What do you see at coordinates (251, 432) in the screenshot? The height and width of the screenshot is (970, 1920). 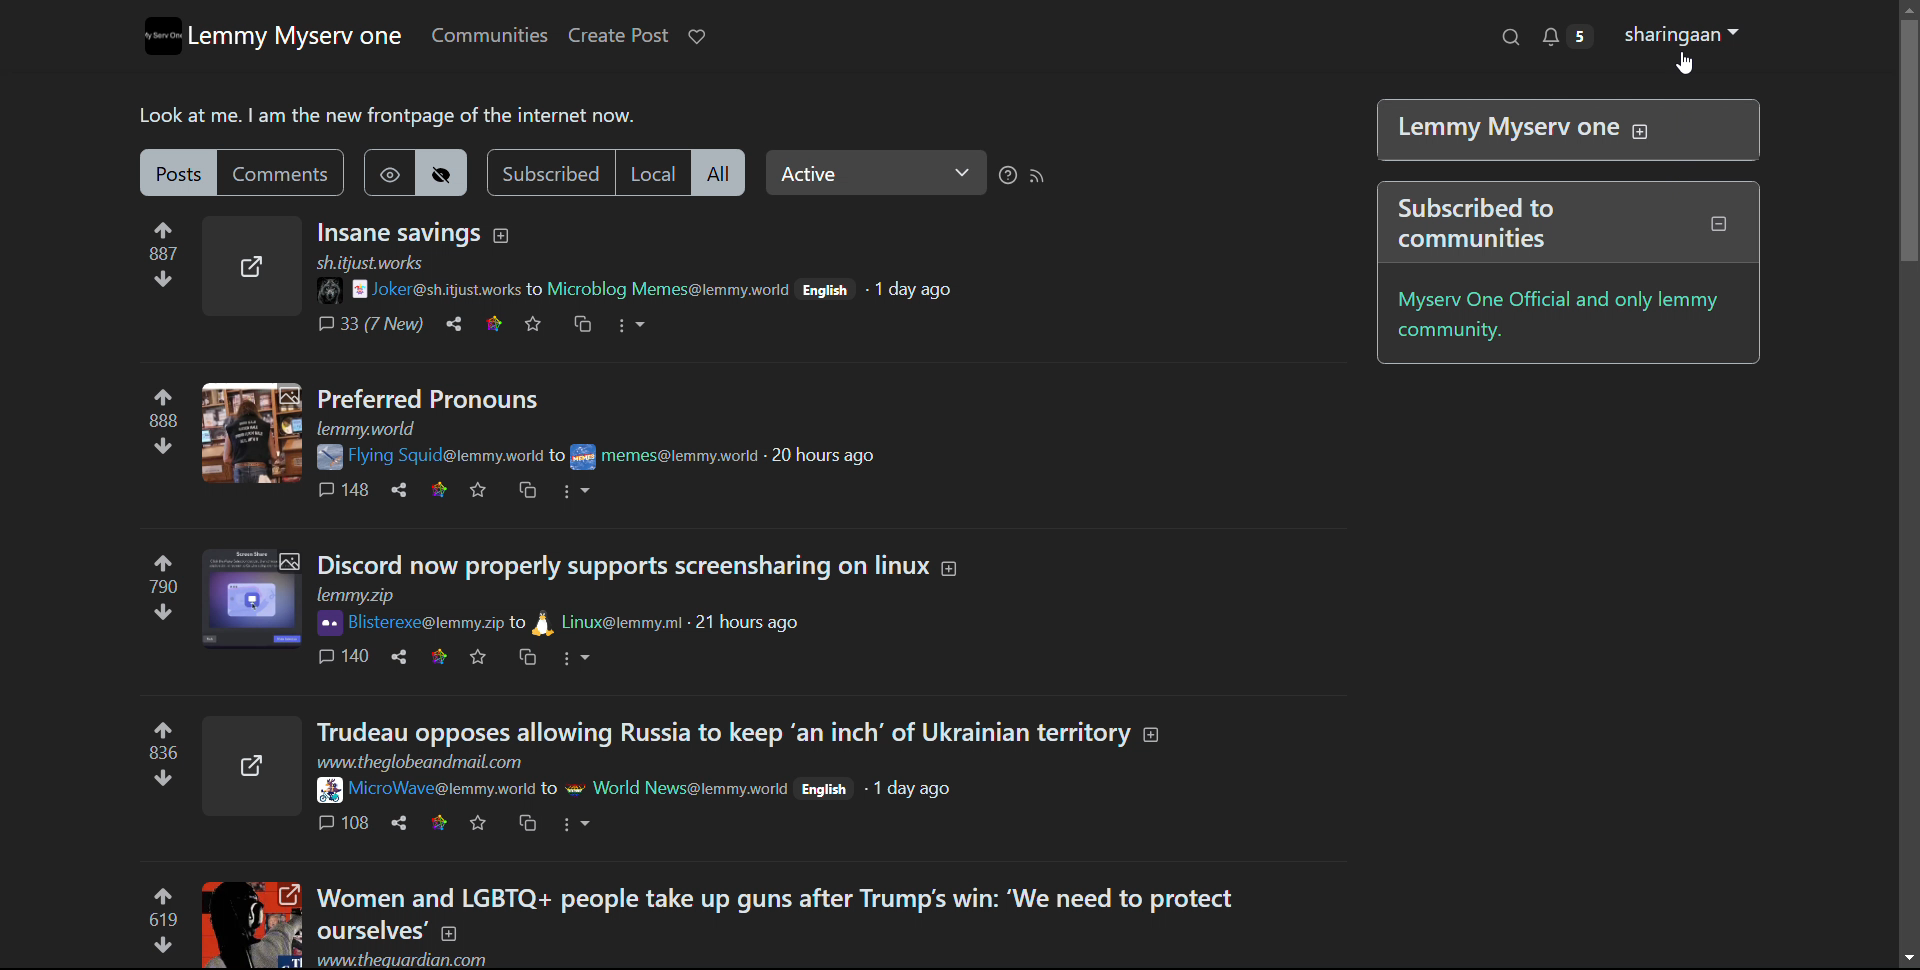 I see `expand here` at bounding box center [251, 432].